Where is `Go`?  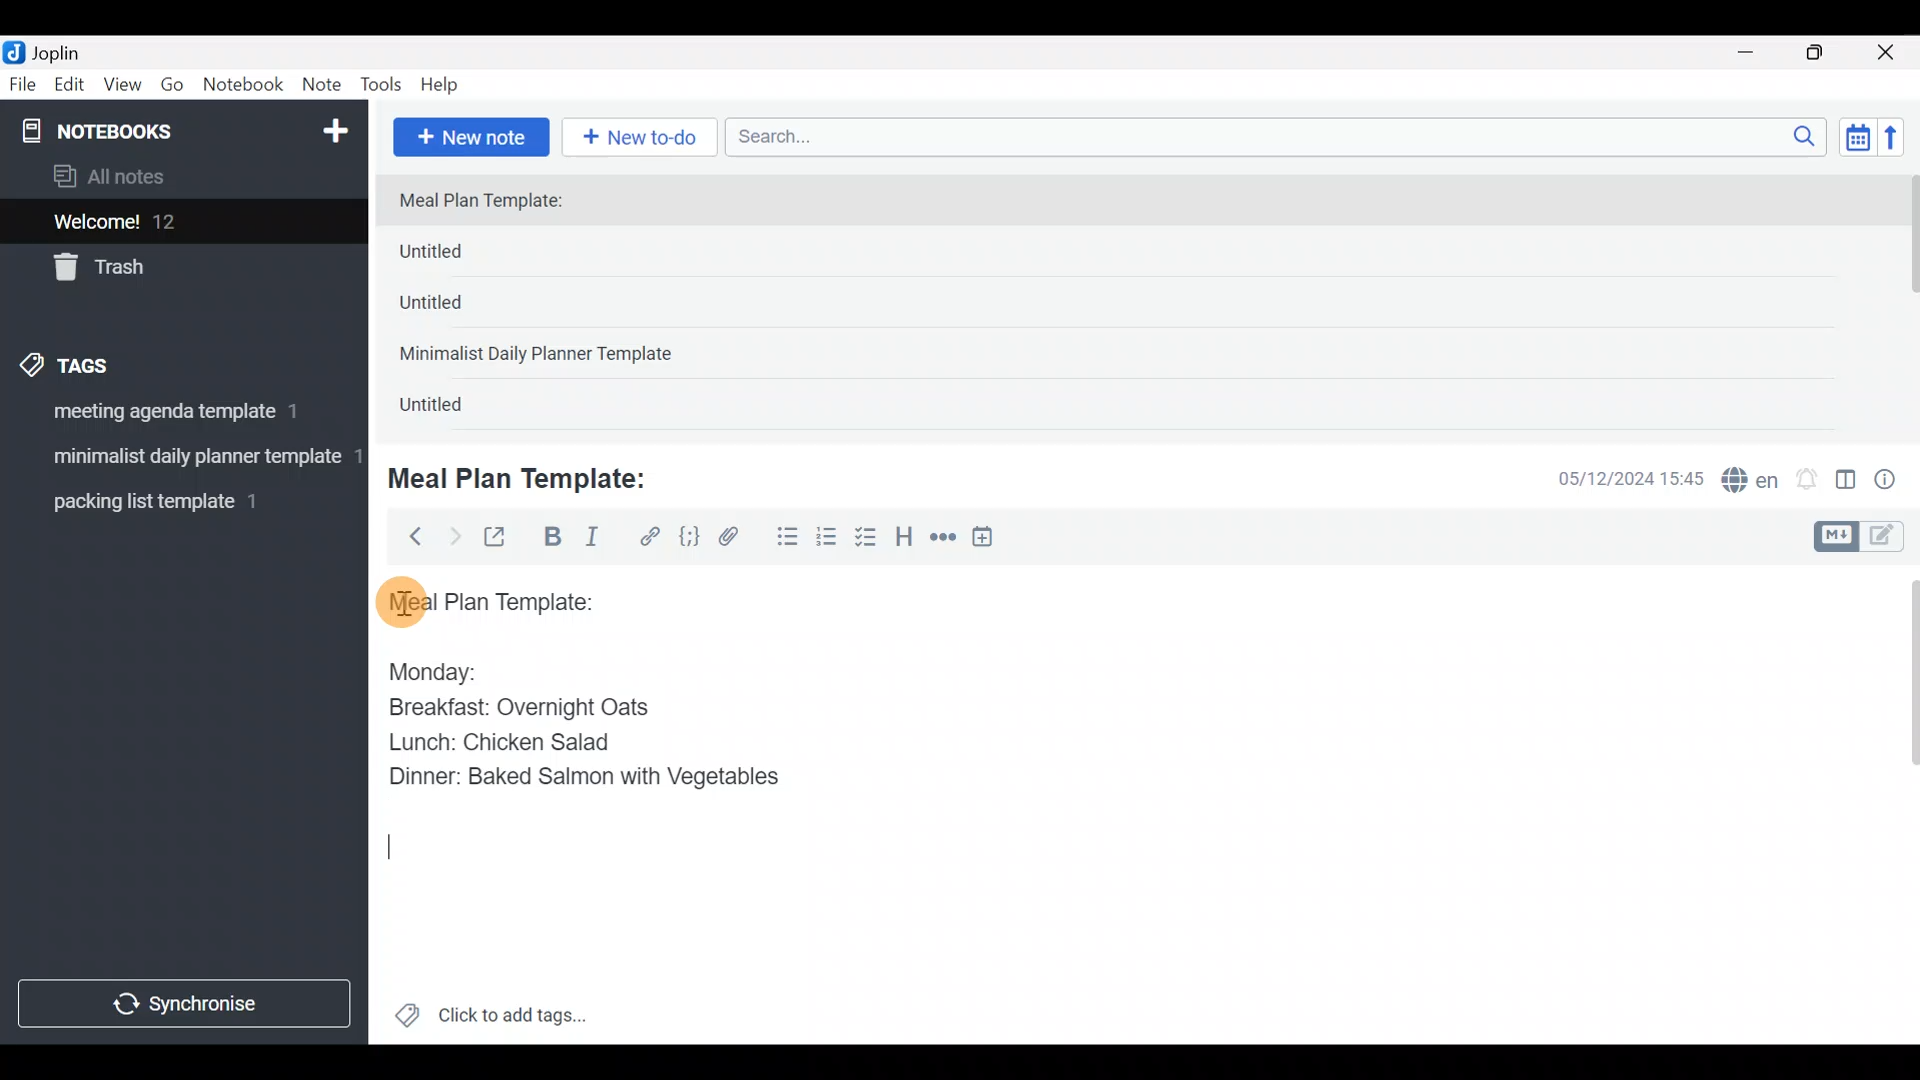
Go is located at coordinates (172, 89).